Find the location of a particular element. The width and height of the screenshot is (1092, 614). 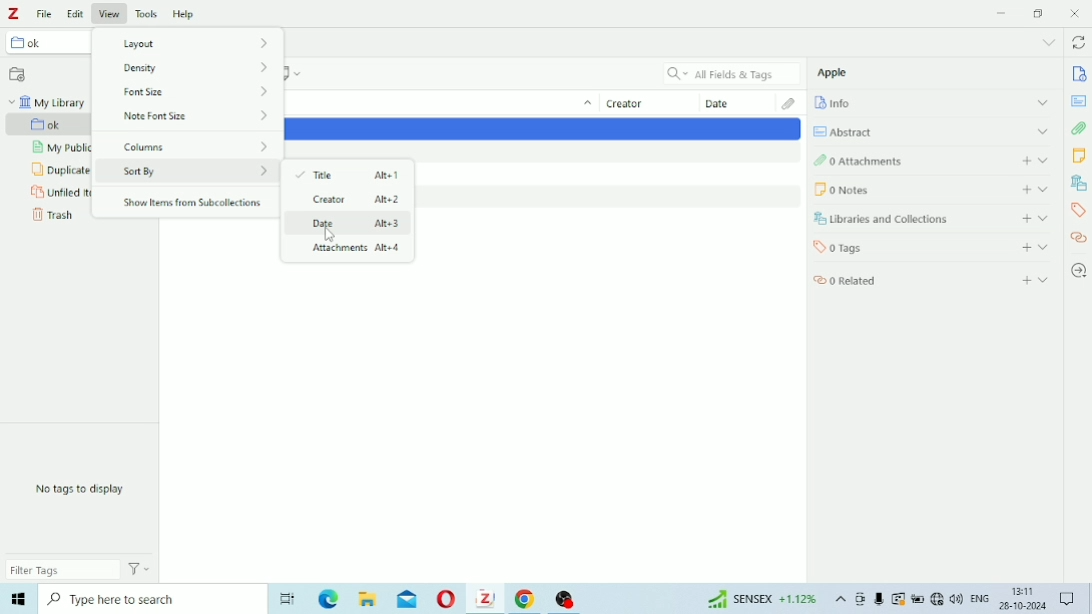

Layout is located at coordinates (188, 43).